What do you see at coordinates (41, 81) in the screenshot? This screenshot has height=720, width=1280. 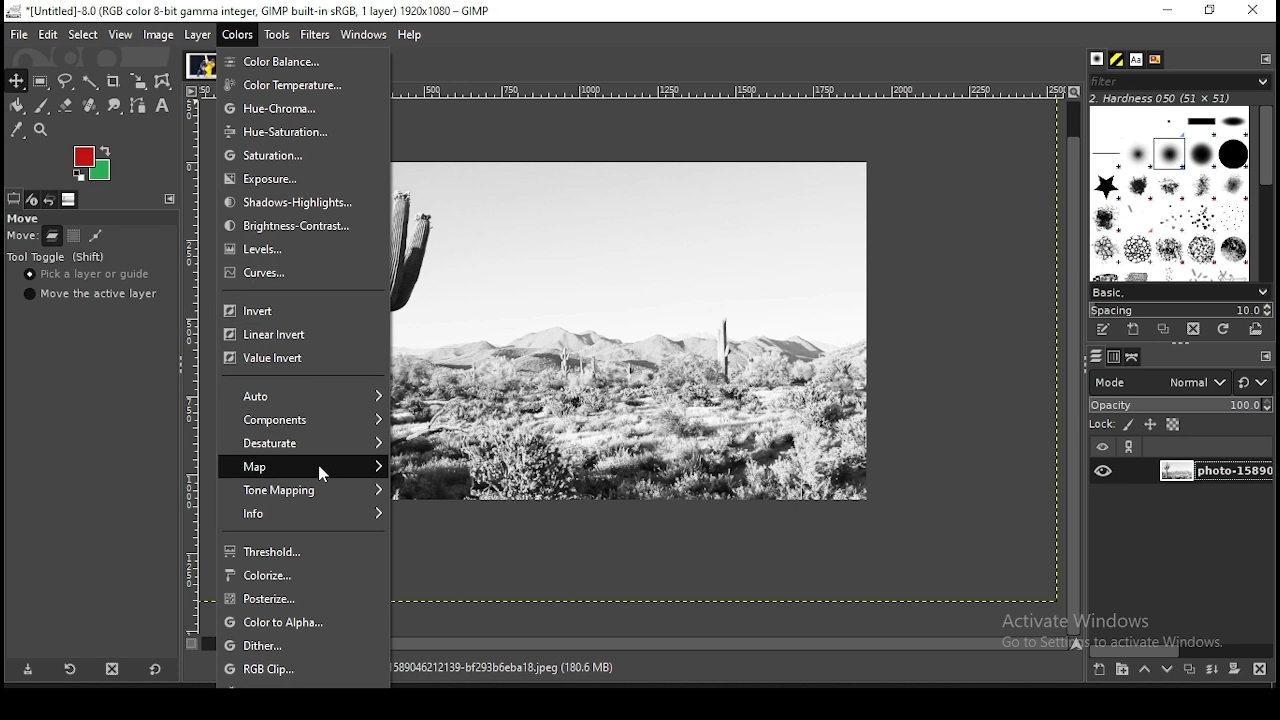 I see `rectangular selection tool` at bounding box center [41, 81].